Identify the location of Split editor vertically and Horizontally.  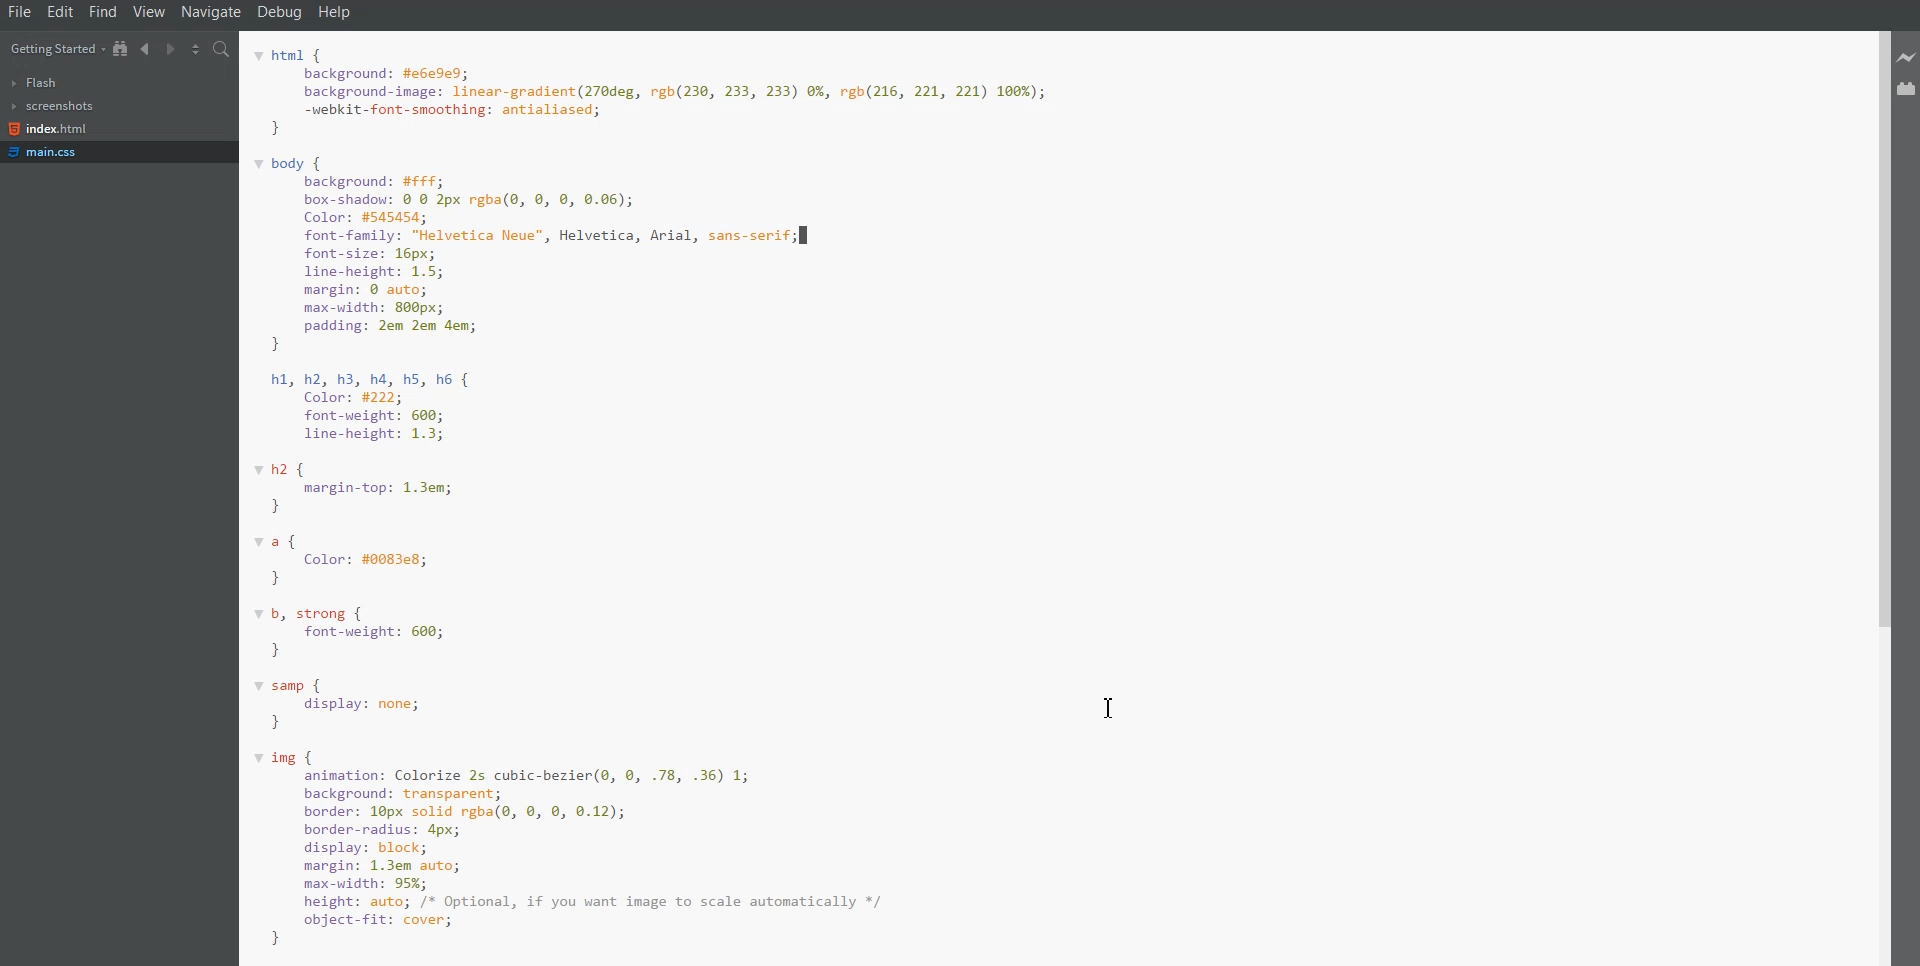
(196, 48).